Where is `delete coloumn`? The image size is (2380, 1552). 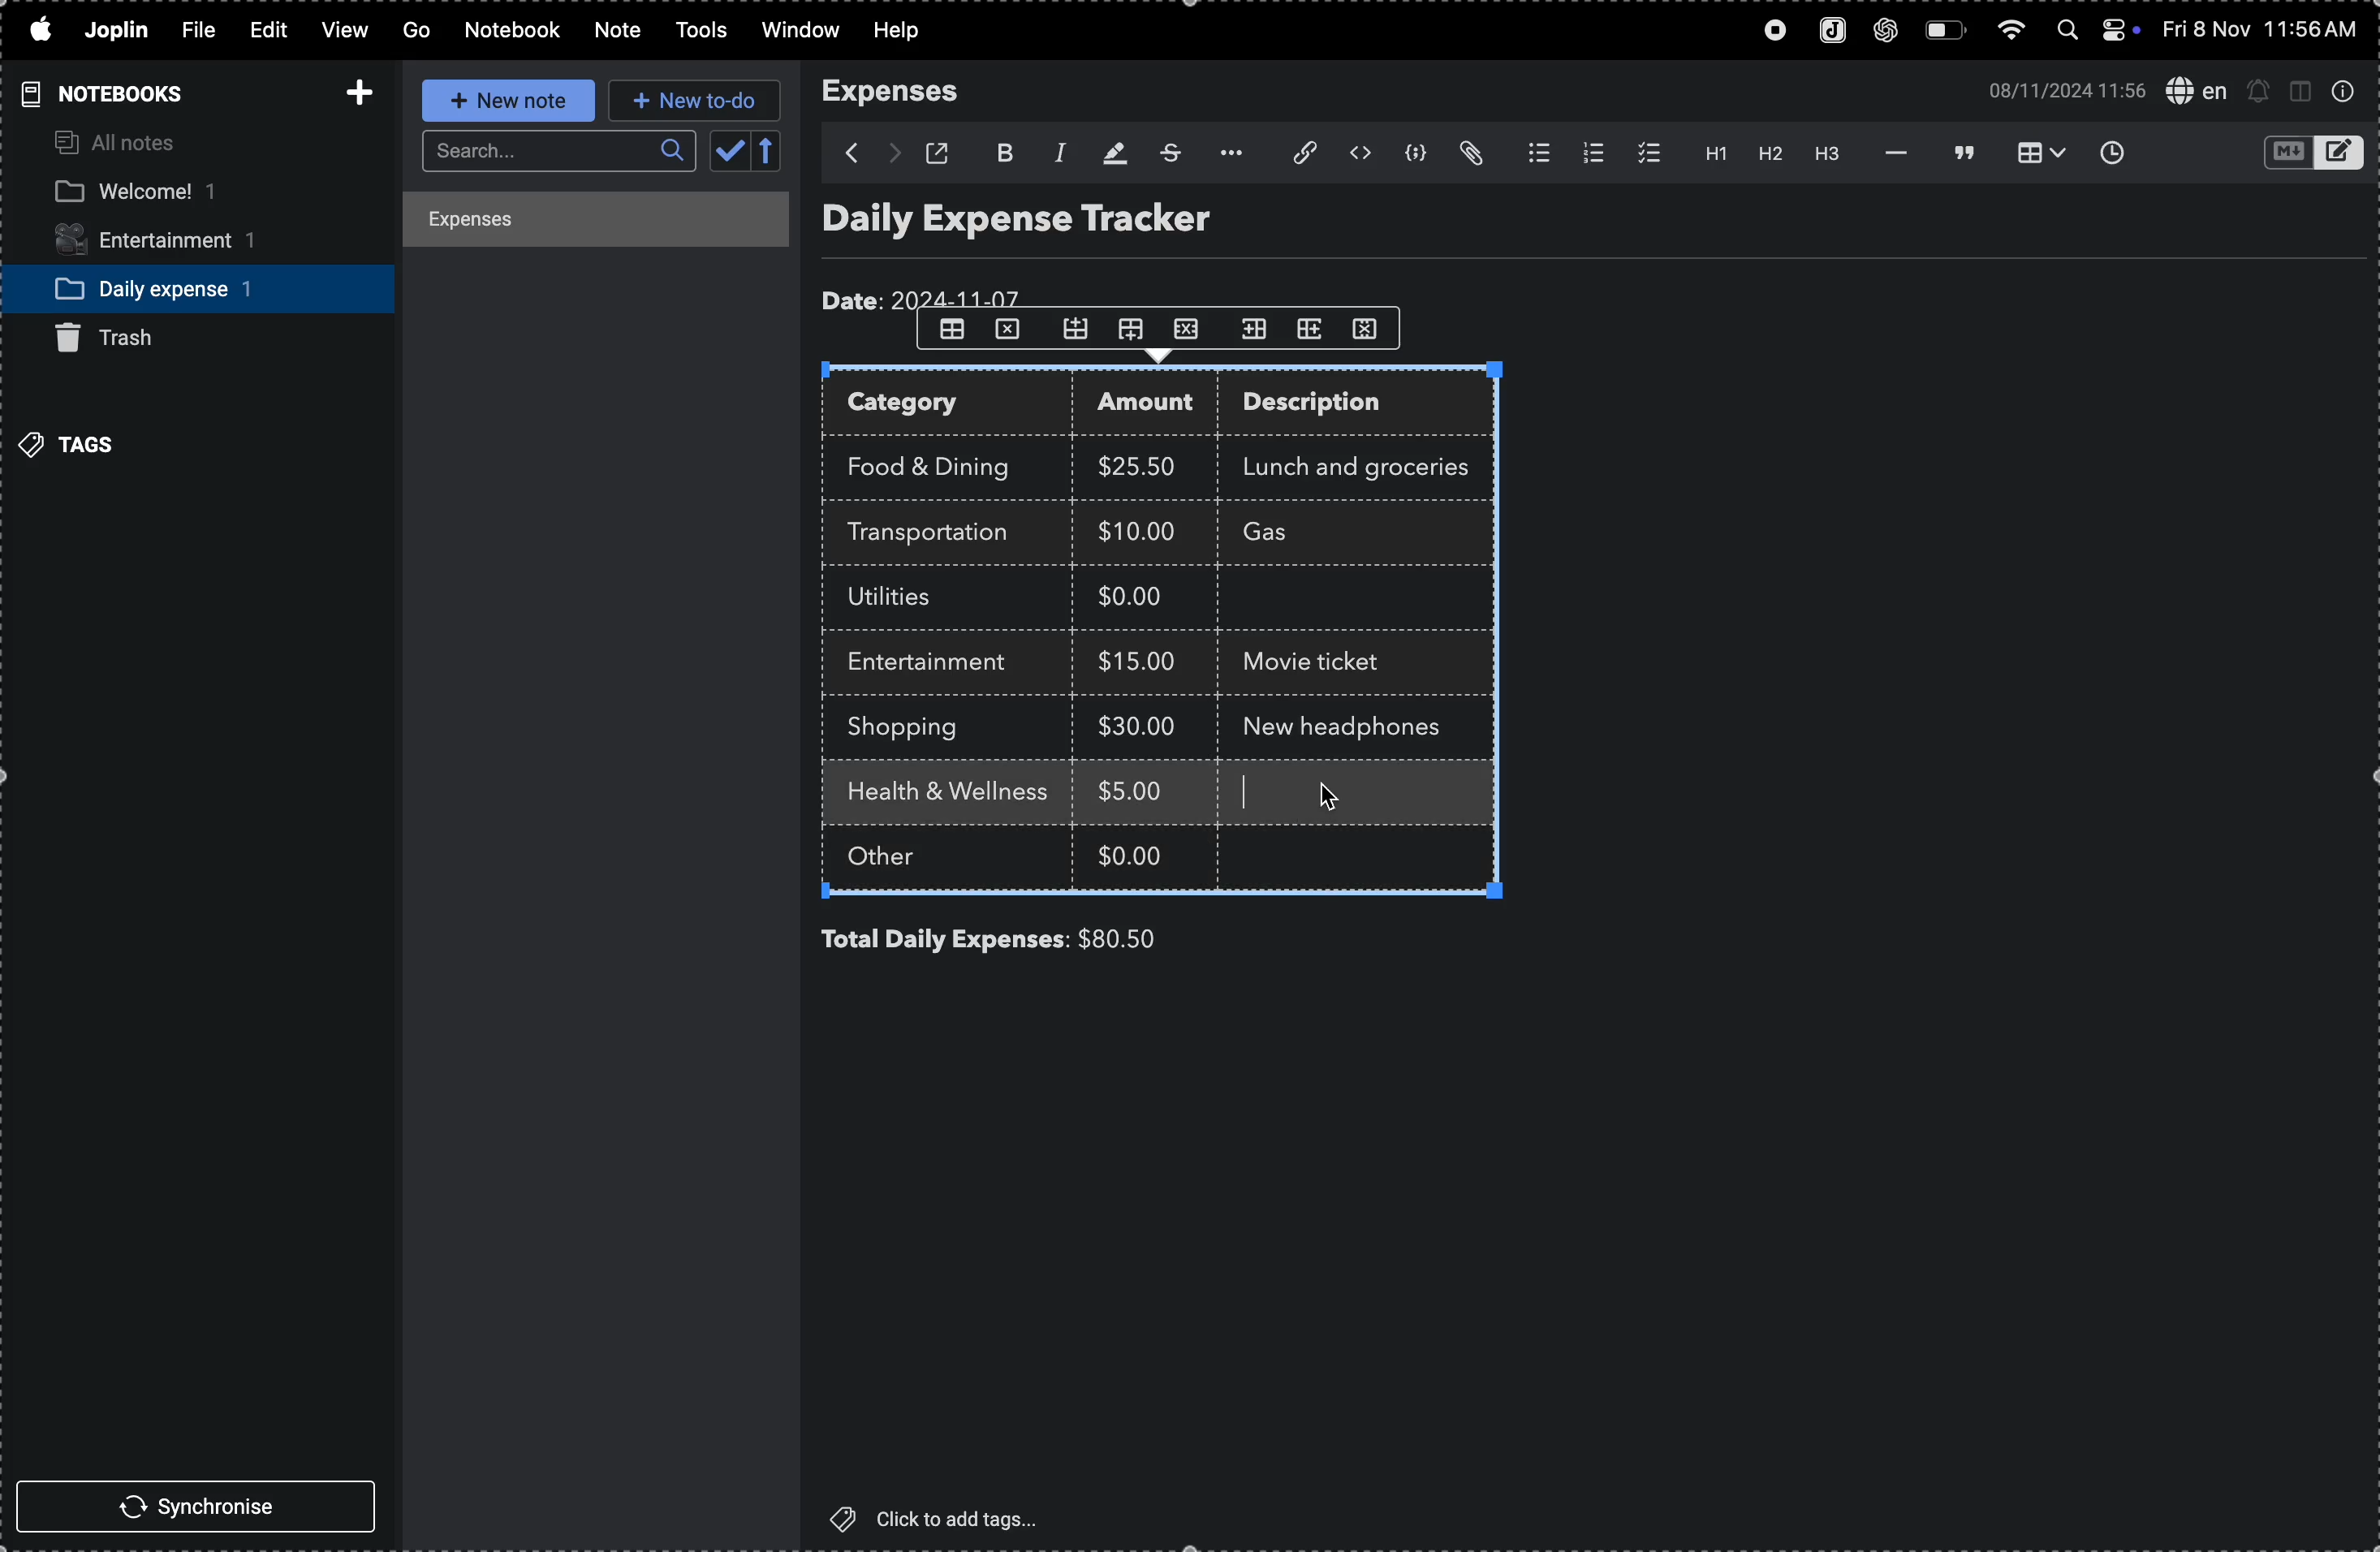 delete coloumn is located at coordinates (1376, 327).